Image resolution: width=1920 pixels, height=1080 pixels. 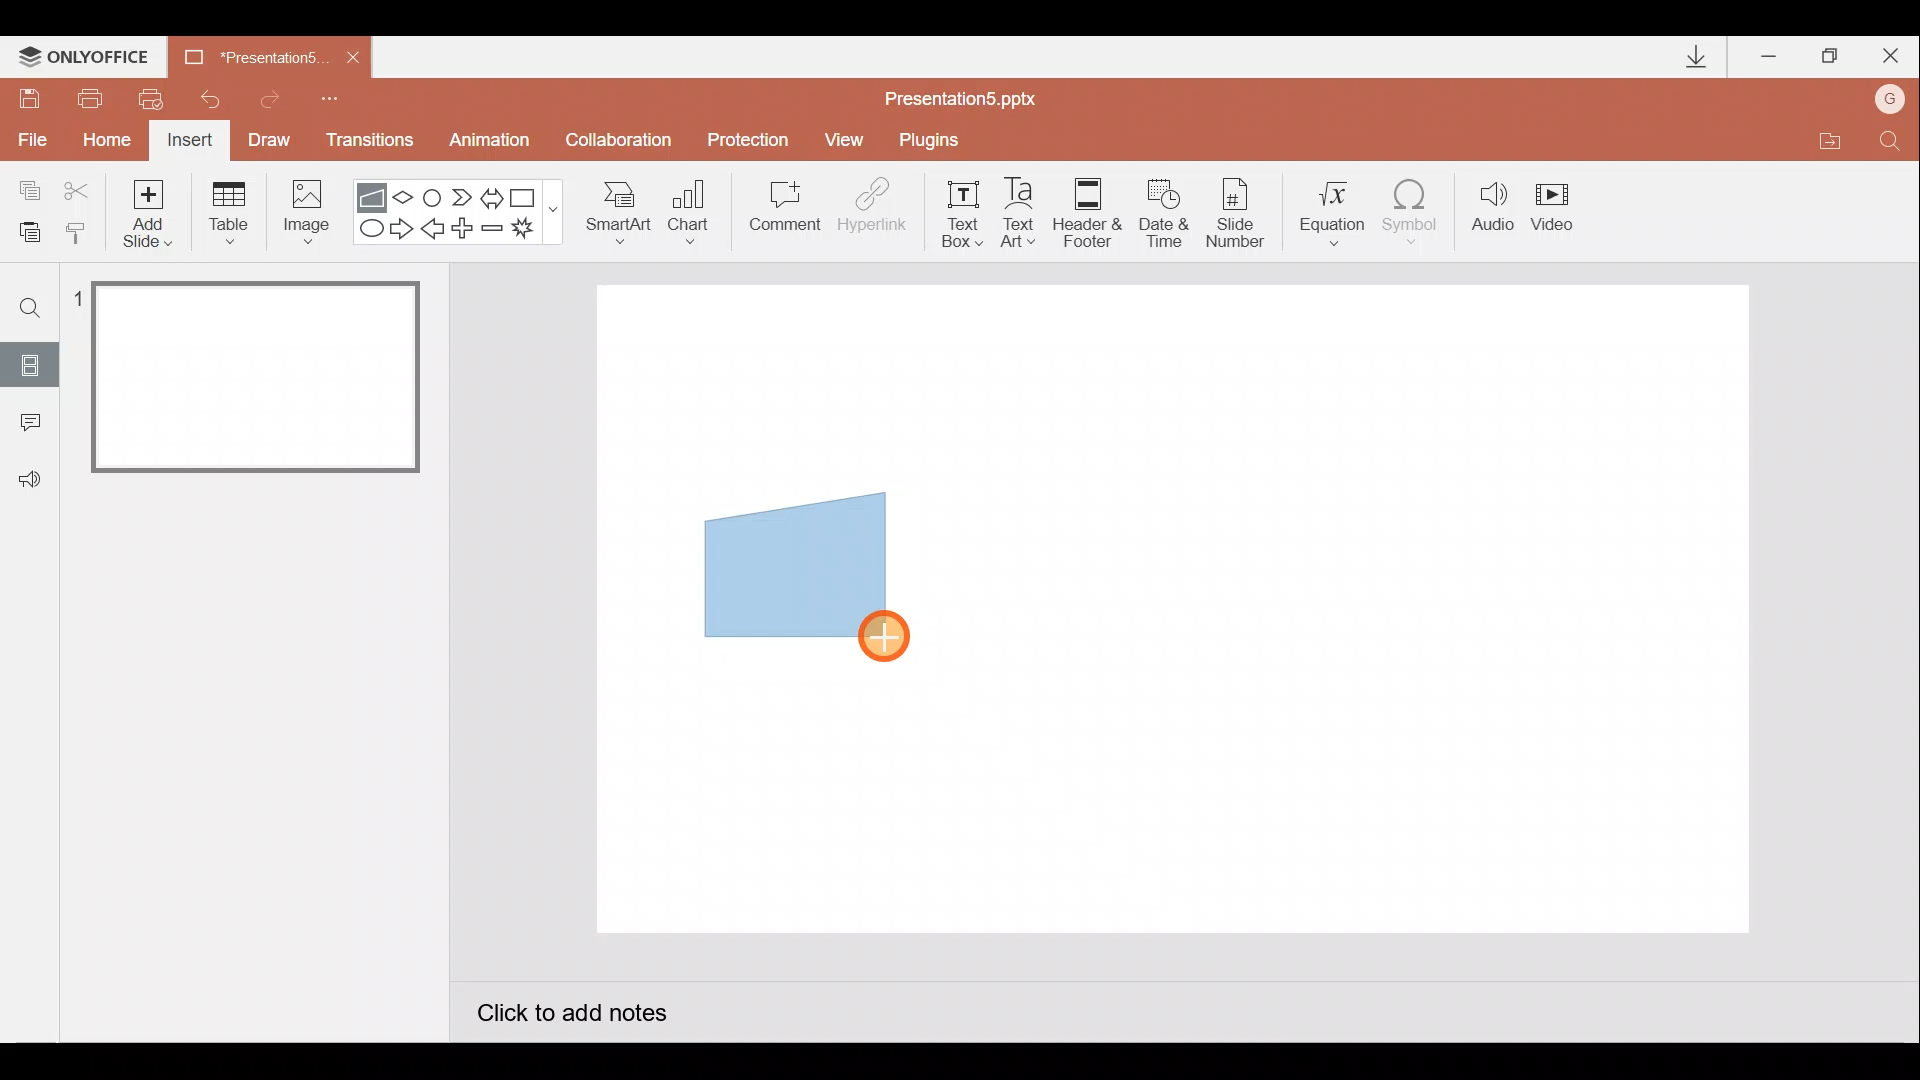 What do you see at coordinates (782, 213) in the screenshot?
I see `Comment` at bounding box center [782, 213].